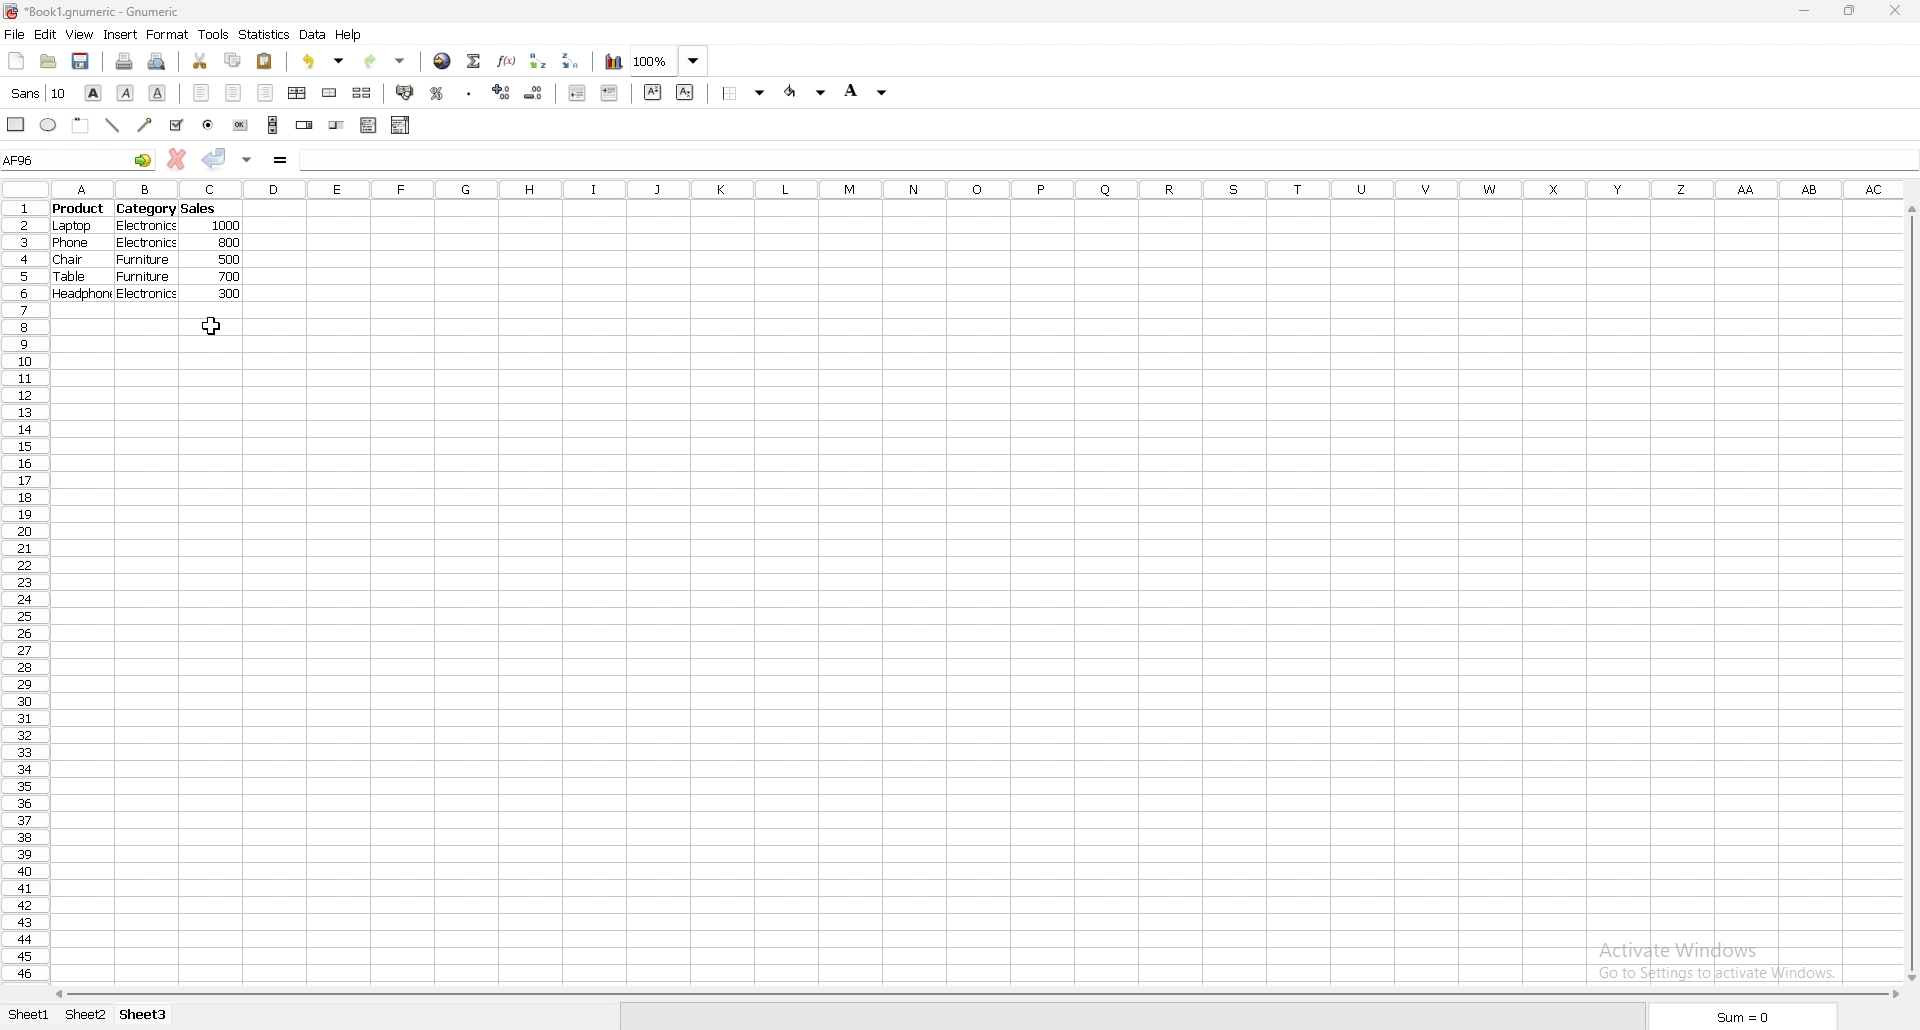 Image resolution: width=1920 pixels, height=1030 pixels. I want to click on electronics, so click(147, 225).